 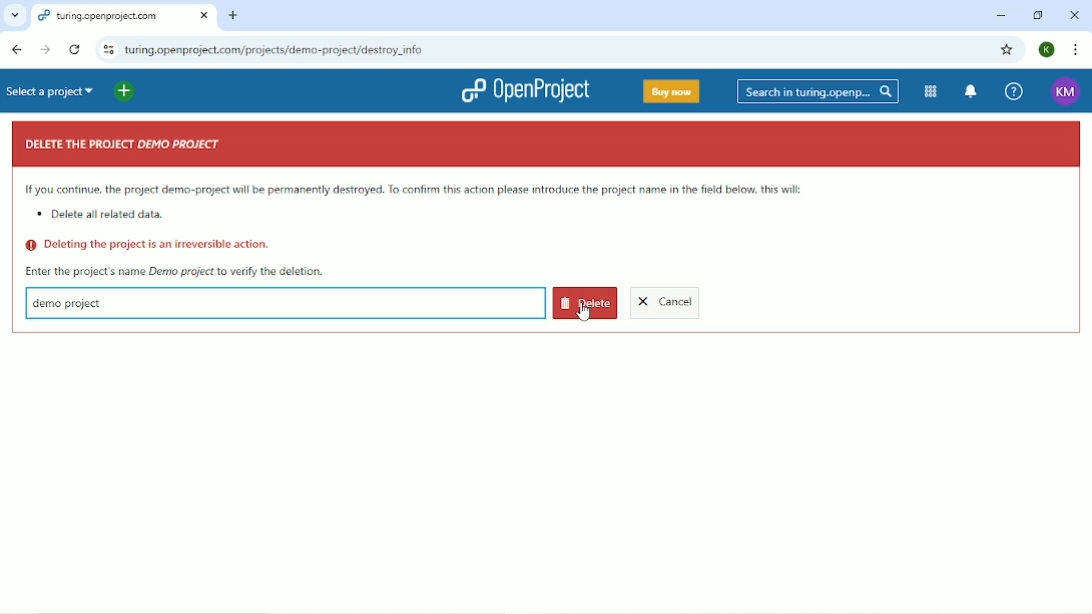 I want to click on Forward, so click(x=43, y=50).